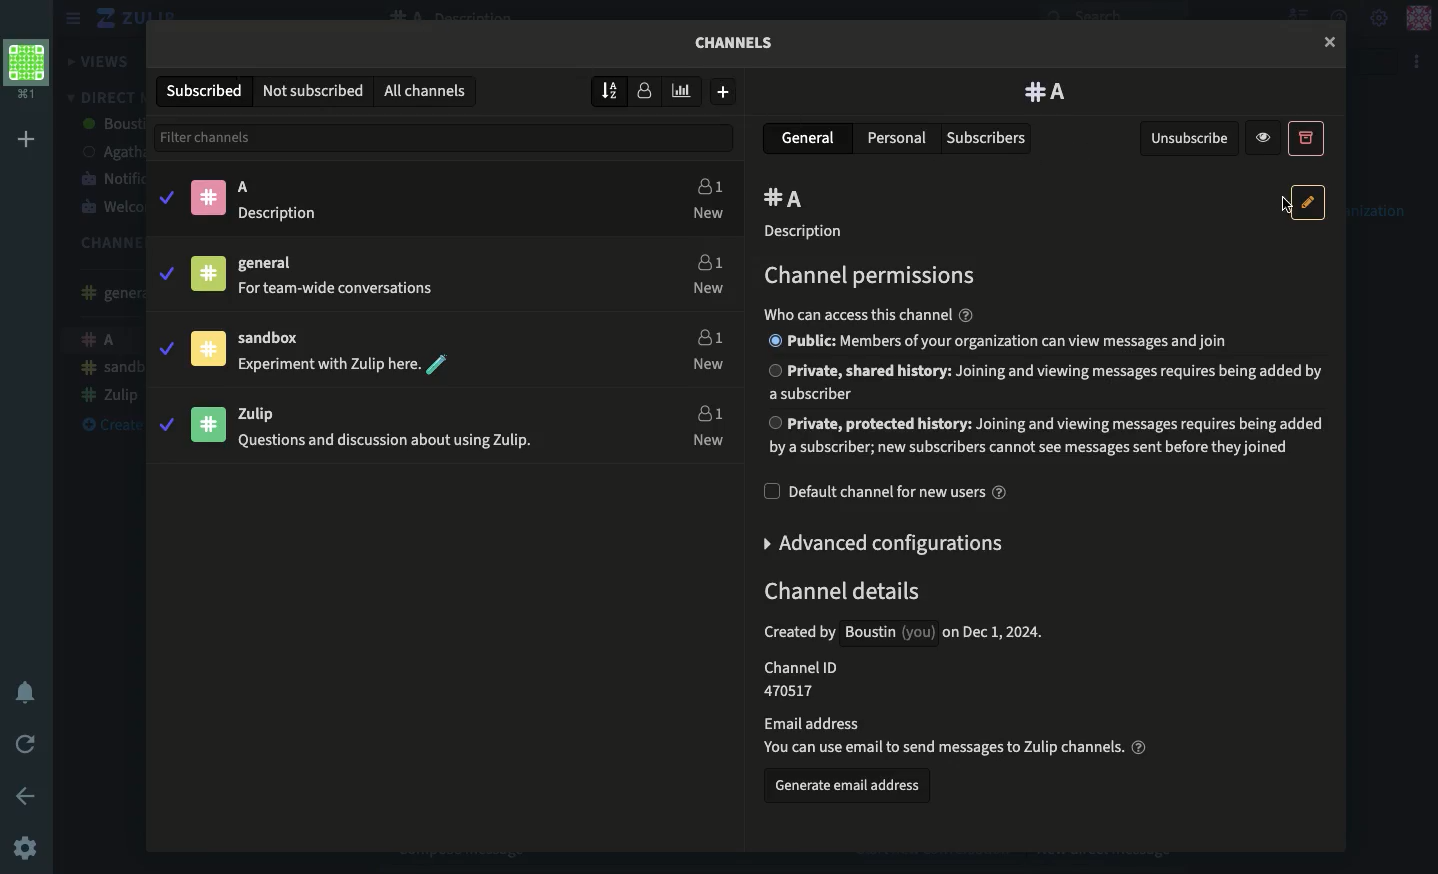  I want to click on Sandbox, so click(110, 369).